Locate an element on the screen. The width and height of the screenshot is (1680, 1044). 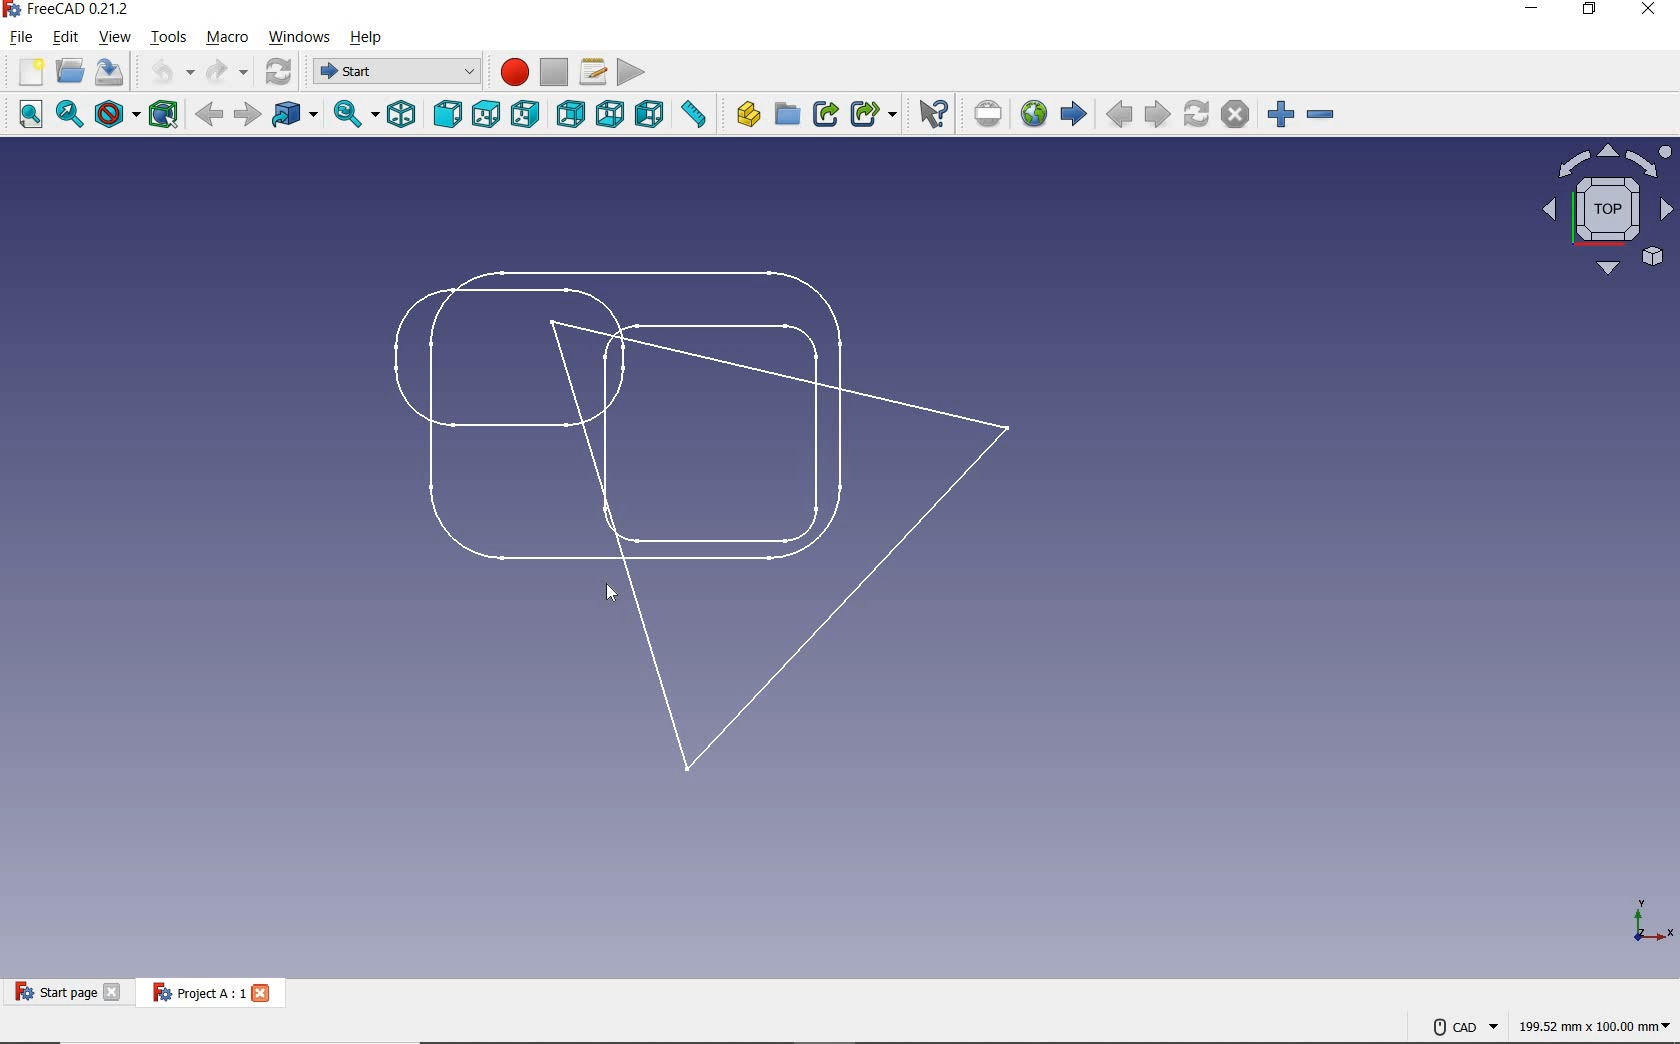
REAR is located at coordinates (571, 115).